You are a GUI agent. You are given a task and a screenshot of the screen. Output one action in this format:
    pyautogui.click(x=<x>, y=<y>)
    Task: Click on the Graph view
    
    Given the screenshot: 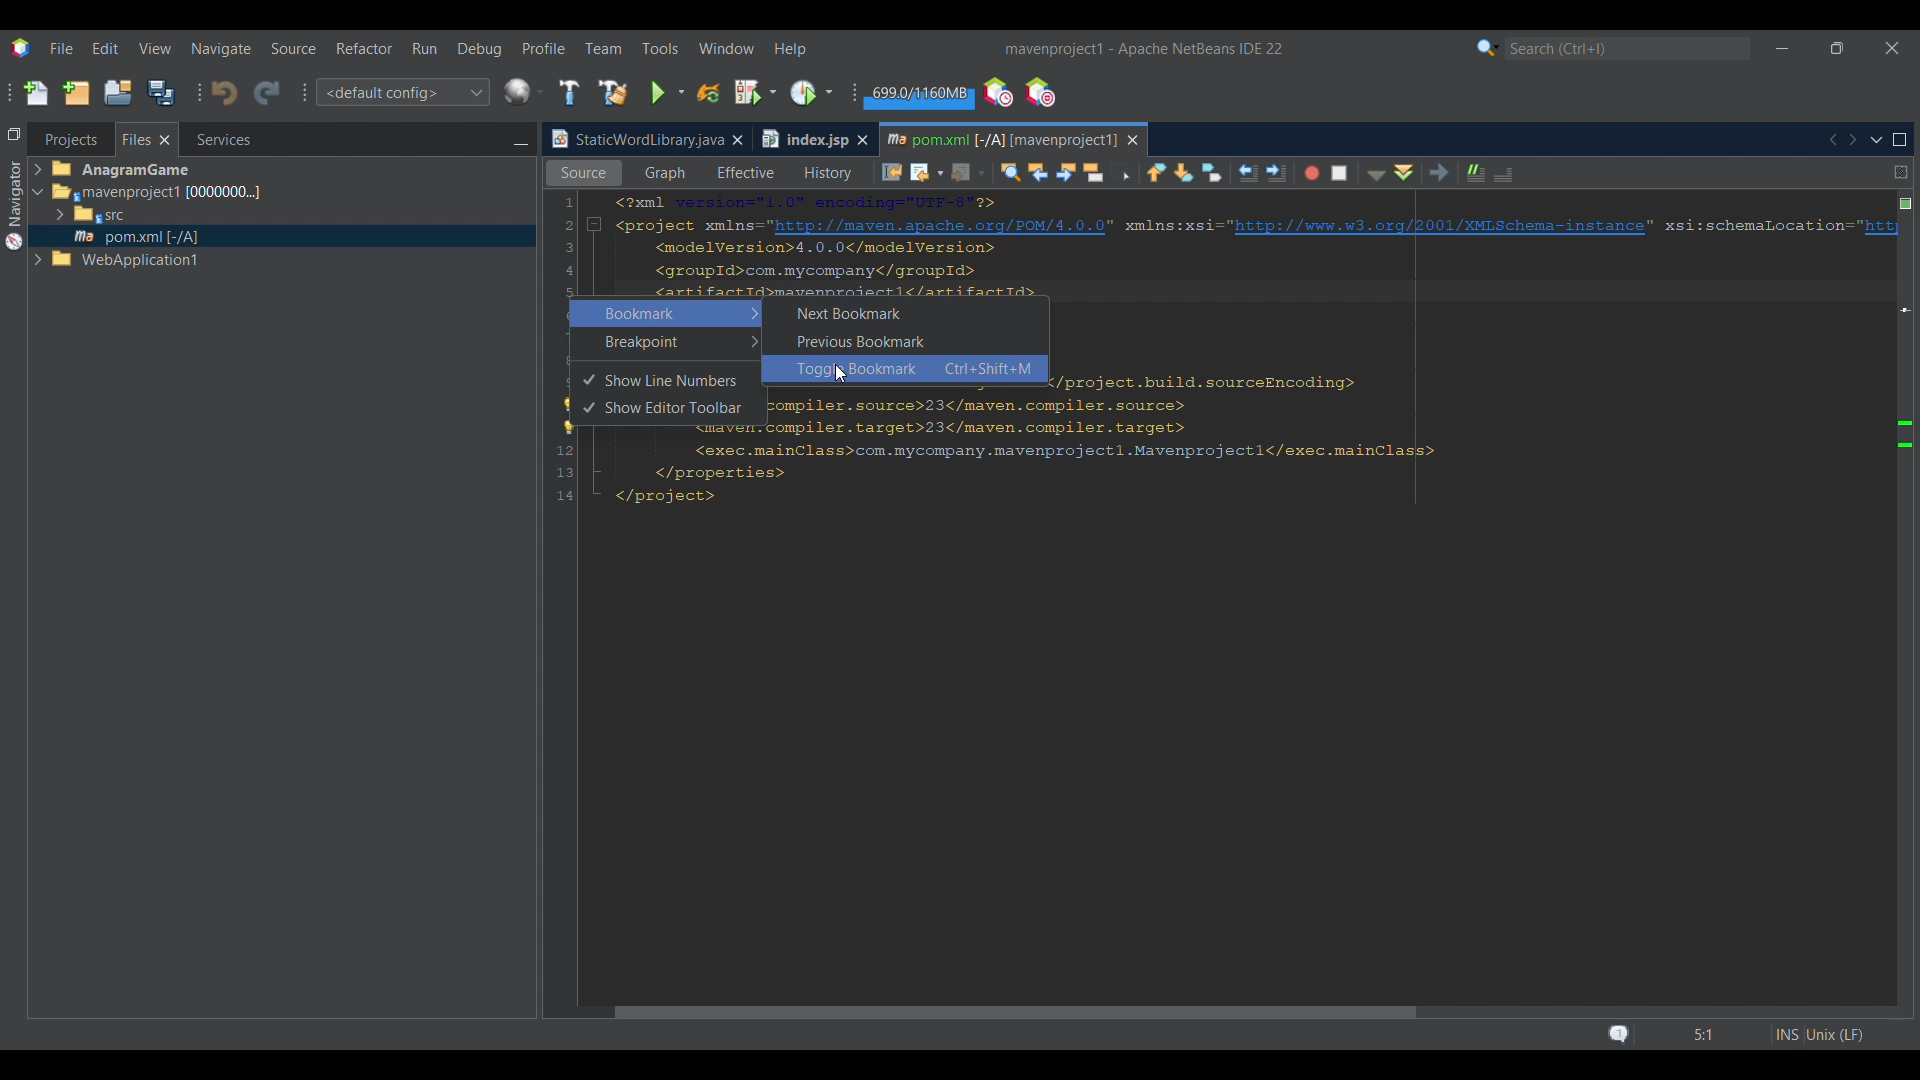 What is the action you would take?
    pyautogui.click(x=663, y=173)
    